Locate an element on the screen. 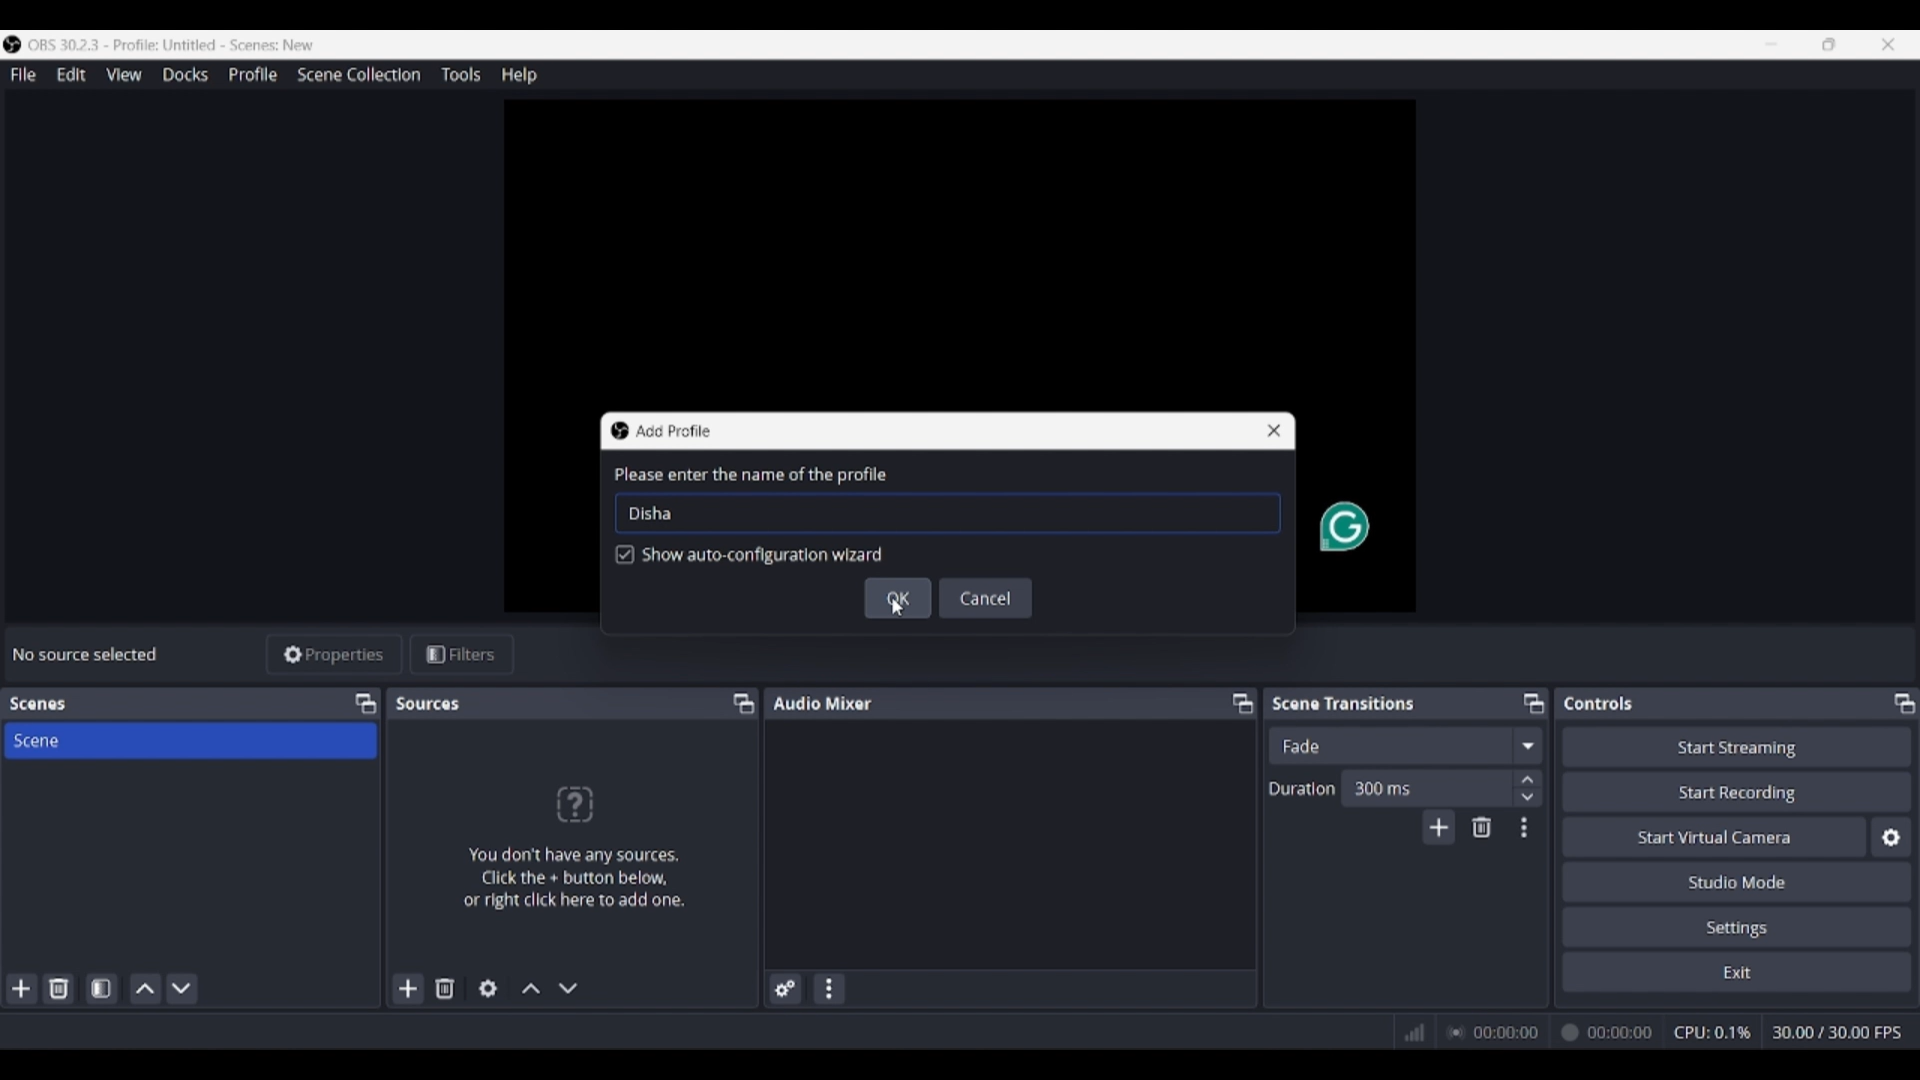 This screenshot has width=1920, height=1080. Remove configurble transition is located at coordinates (1482, 827).